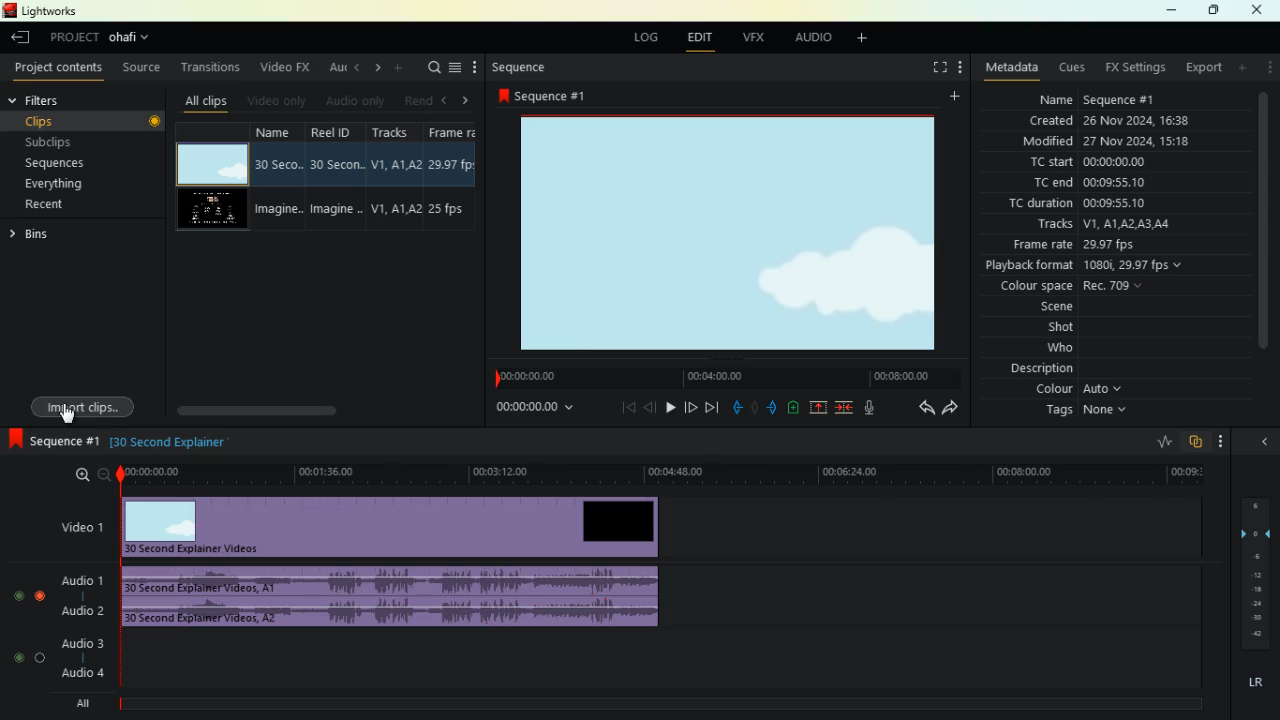 This screenshot has height=720, width=1280. What do you see at coordinates (396, 177) in the screenshot?
I see `tracks` at bounding box center [396, 177].